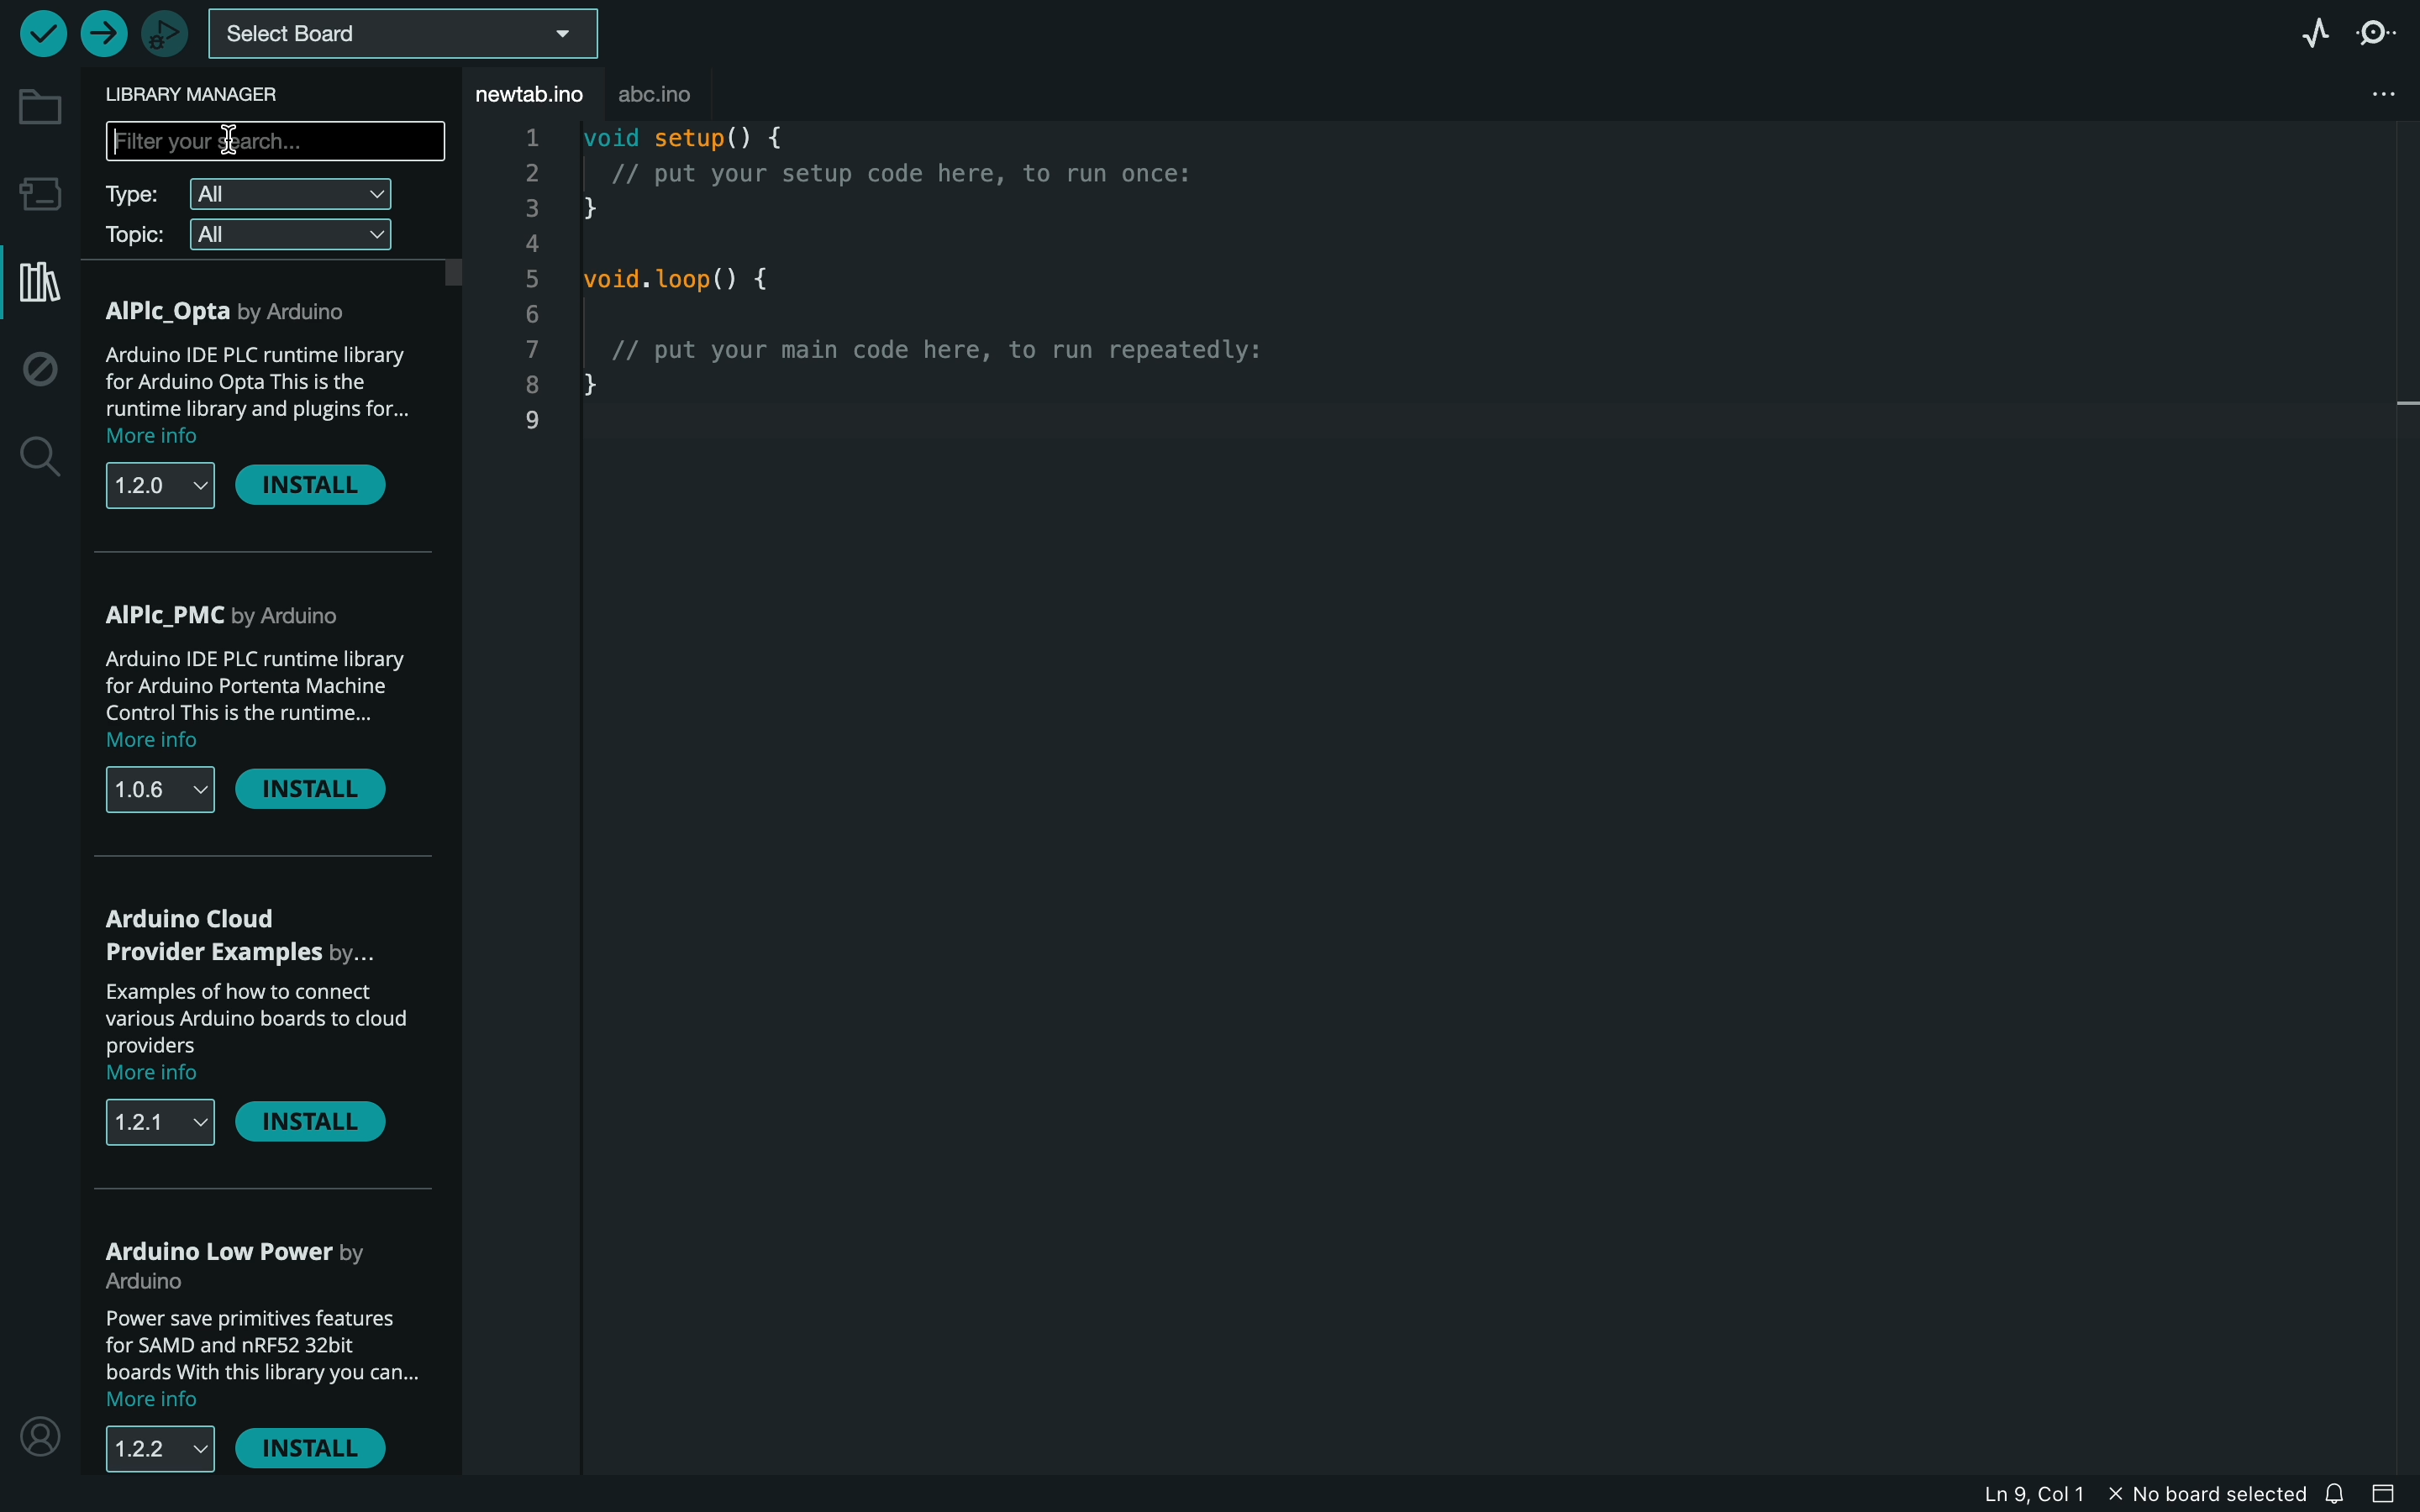 This screenshot has width=2420, height=1512. What do you see at coordinates (260, 396) in the screenshot?
I see `description` at bounding box center [260, 396].